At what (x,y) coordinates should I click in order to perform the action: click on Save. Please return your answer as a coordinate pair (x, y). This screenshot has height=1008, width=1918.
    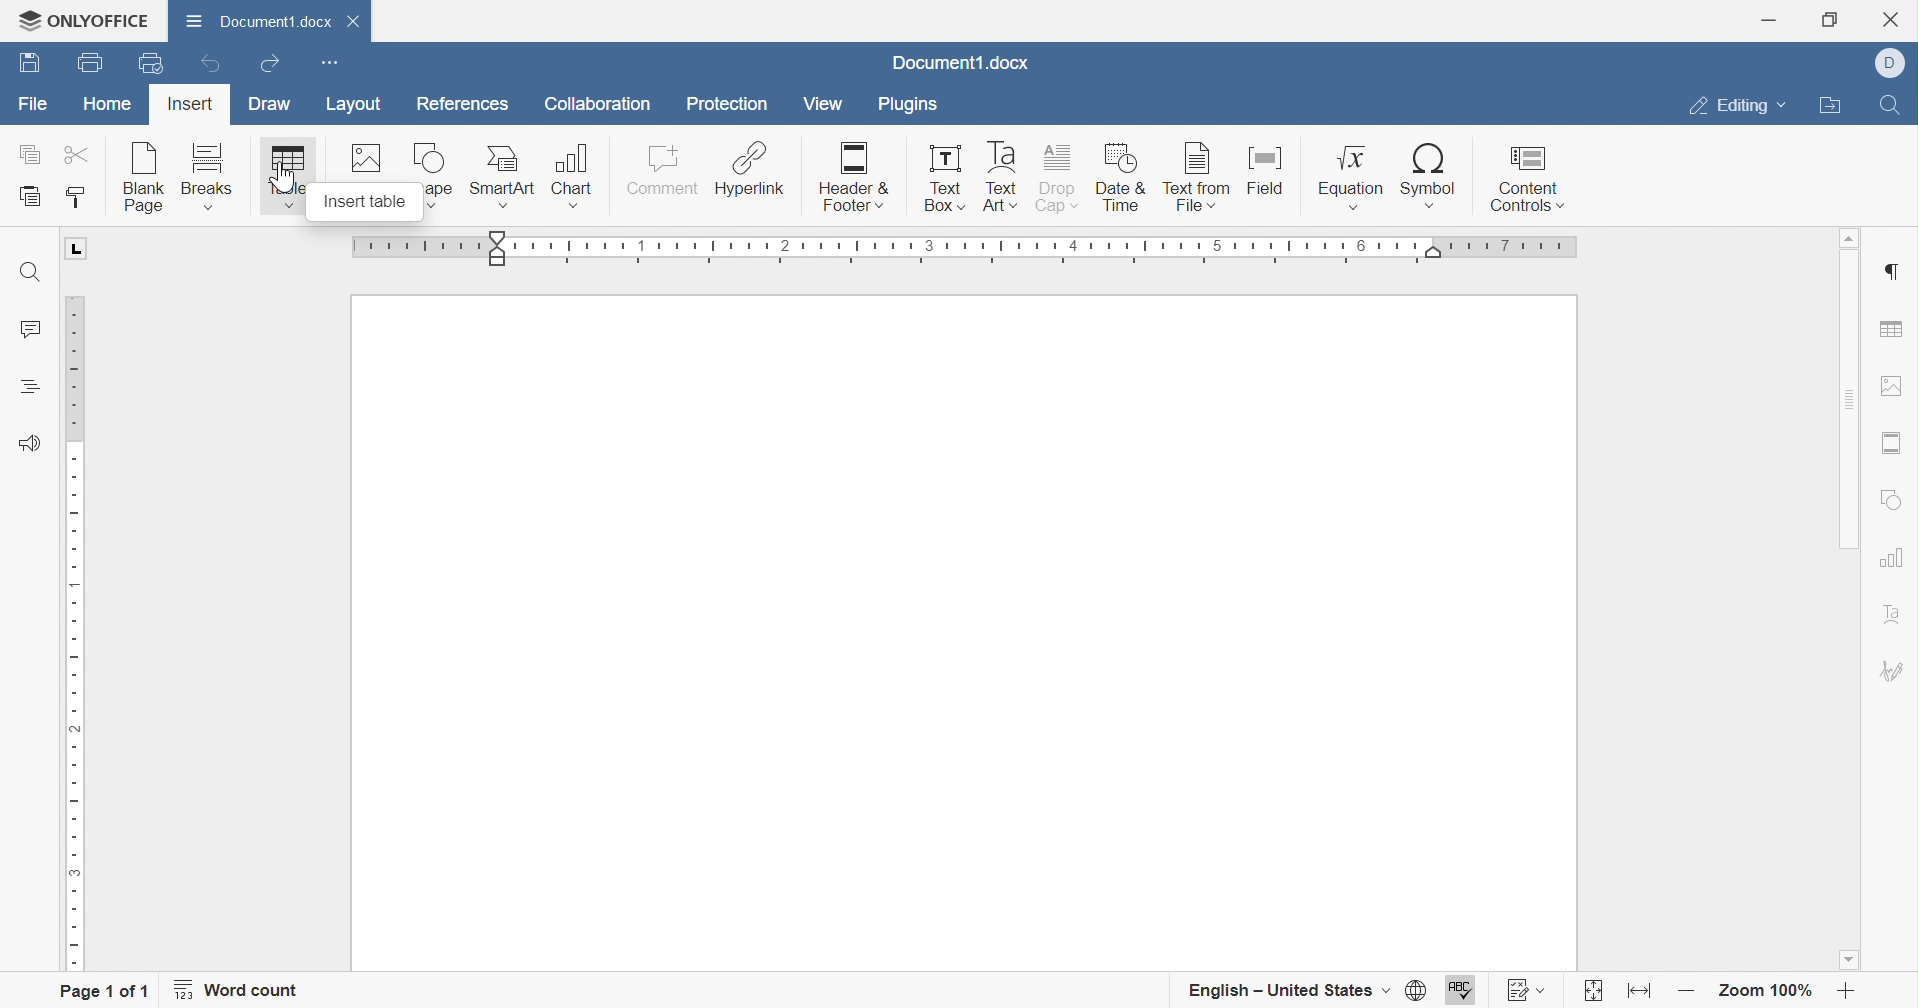
    Looking at the image, I should click on (29, 61).